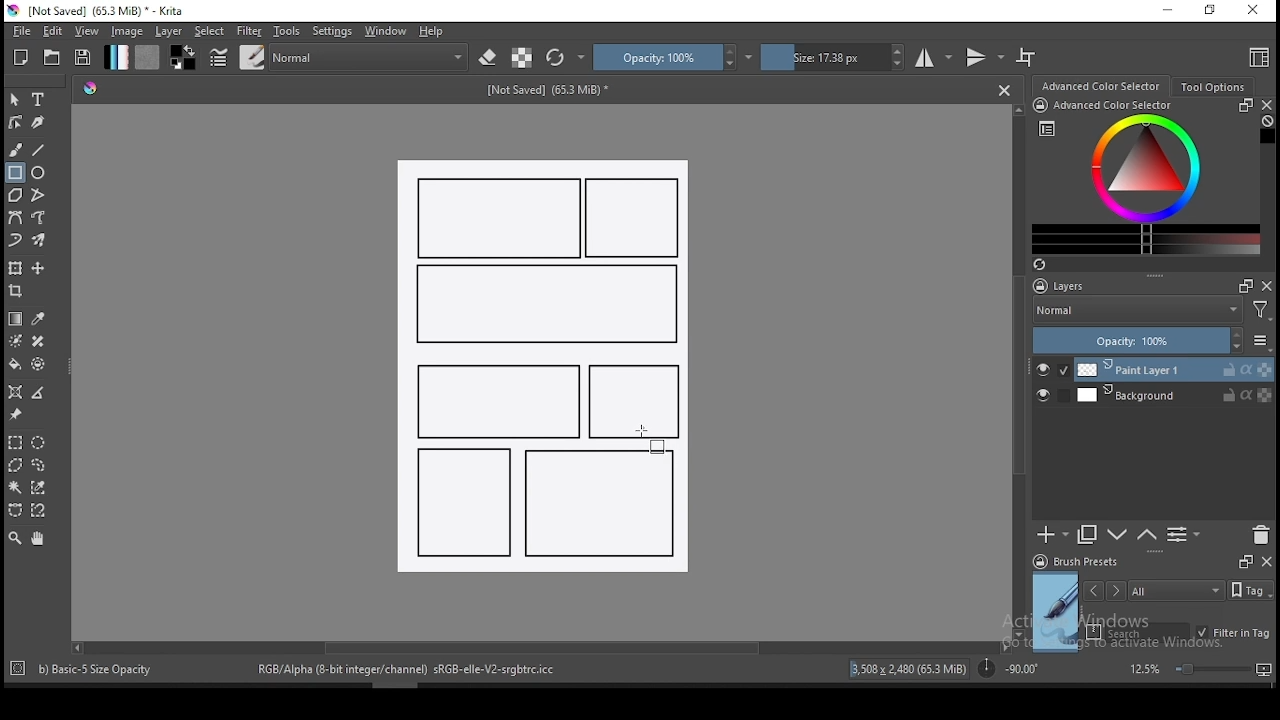 This screenshot has width=1280, height=720. I want to click on enclose and fill tool, so click(38, 364).